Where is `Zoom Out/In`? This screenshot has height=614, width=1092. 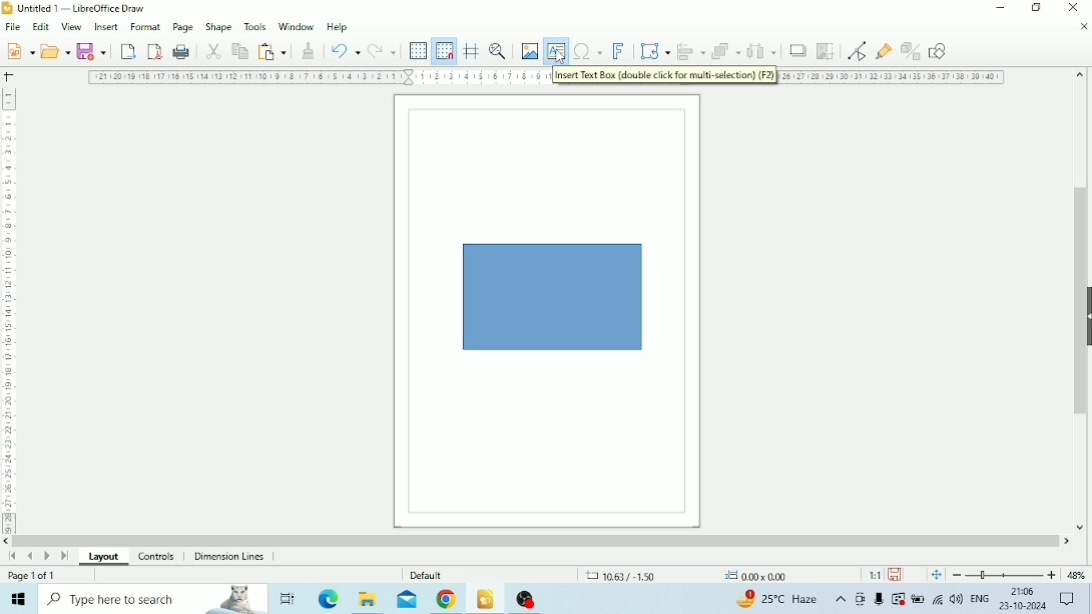
Zoom Out/In is located at coordinates (1002, 575).